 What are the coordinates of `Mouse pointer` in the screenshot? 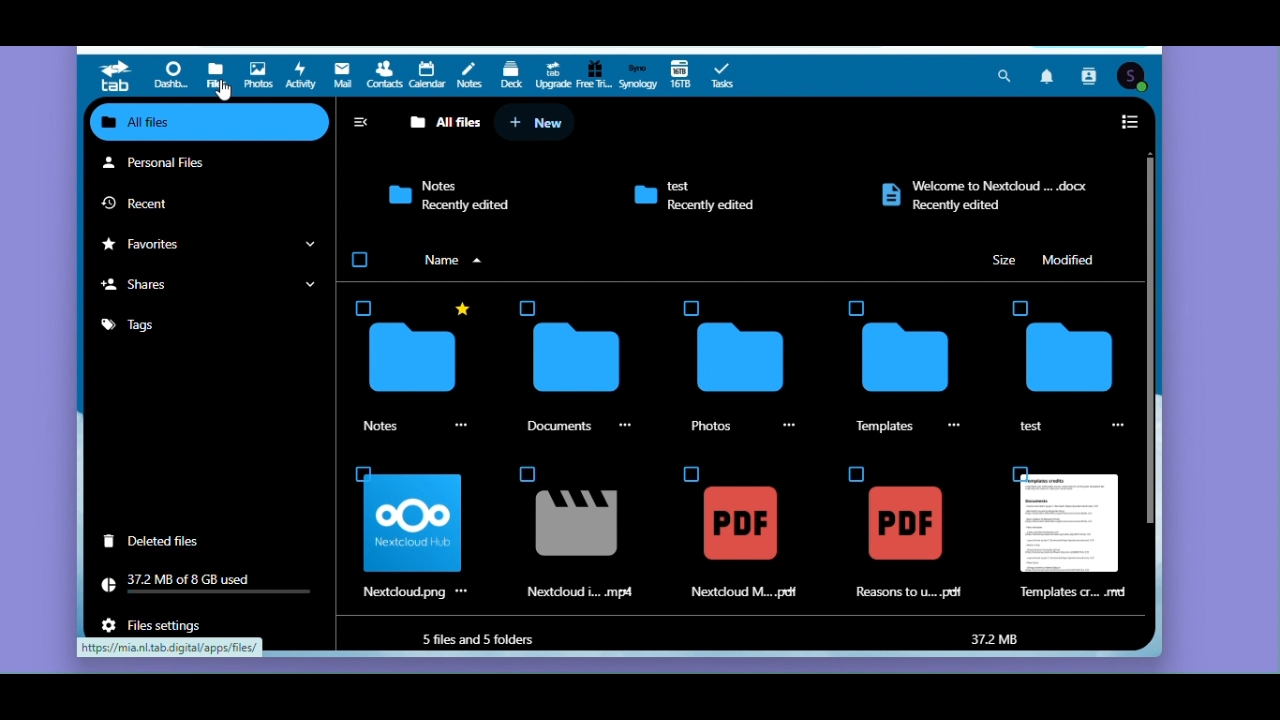 It's located at (222, 92).